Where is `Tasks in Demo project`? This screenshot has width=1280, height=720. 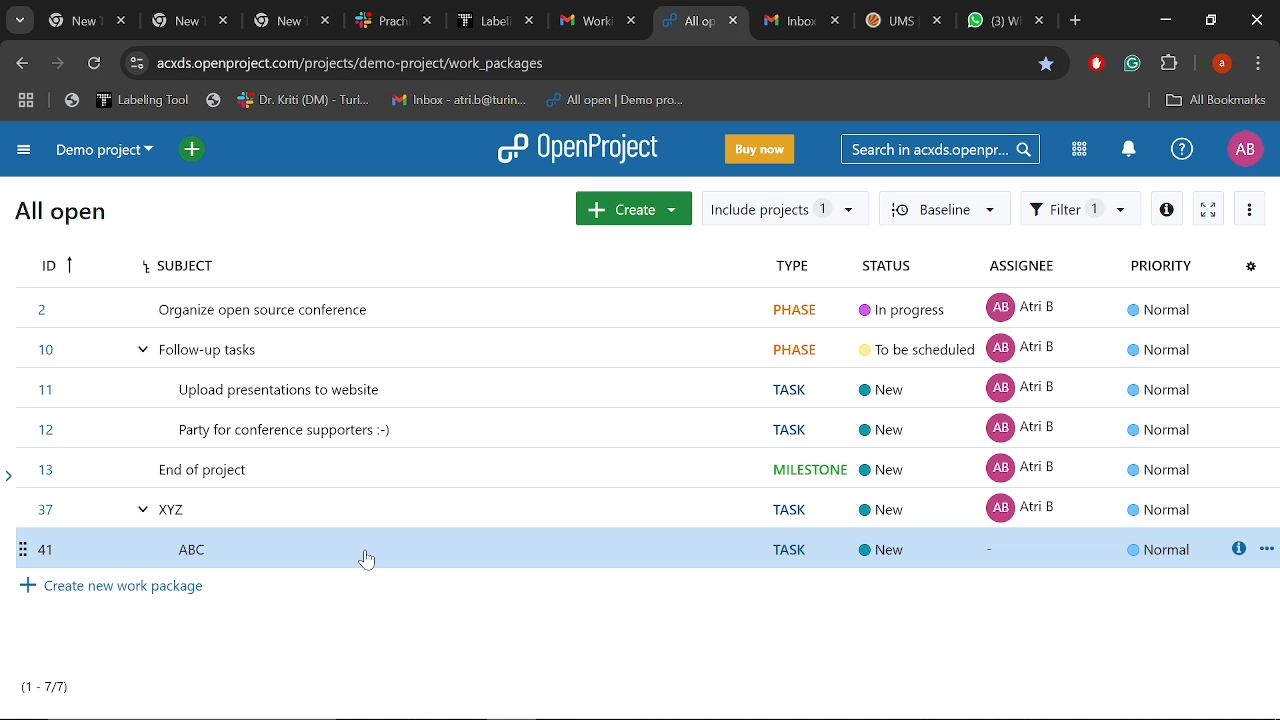
Tasks in Demo project is located at coordinates (635, 407).